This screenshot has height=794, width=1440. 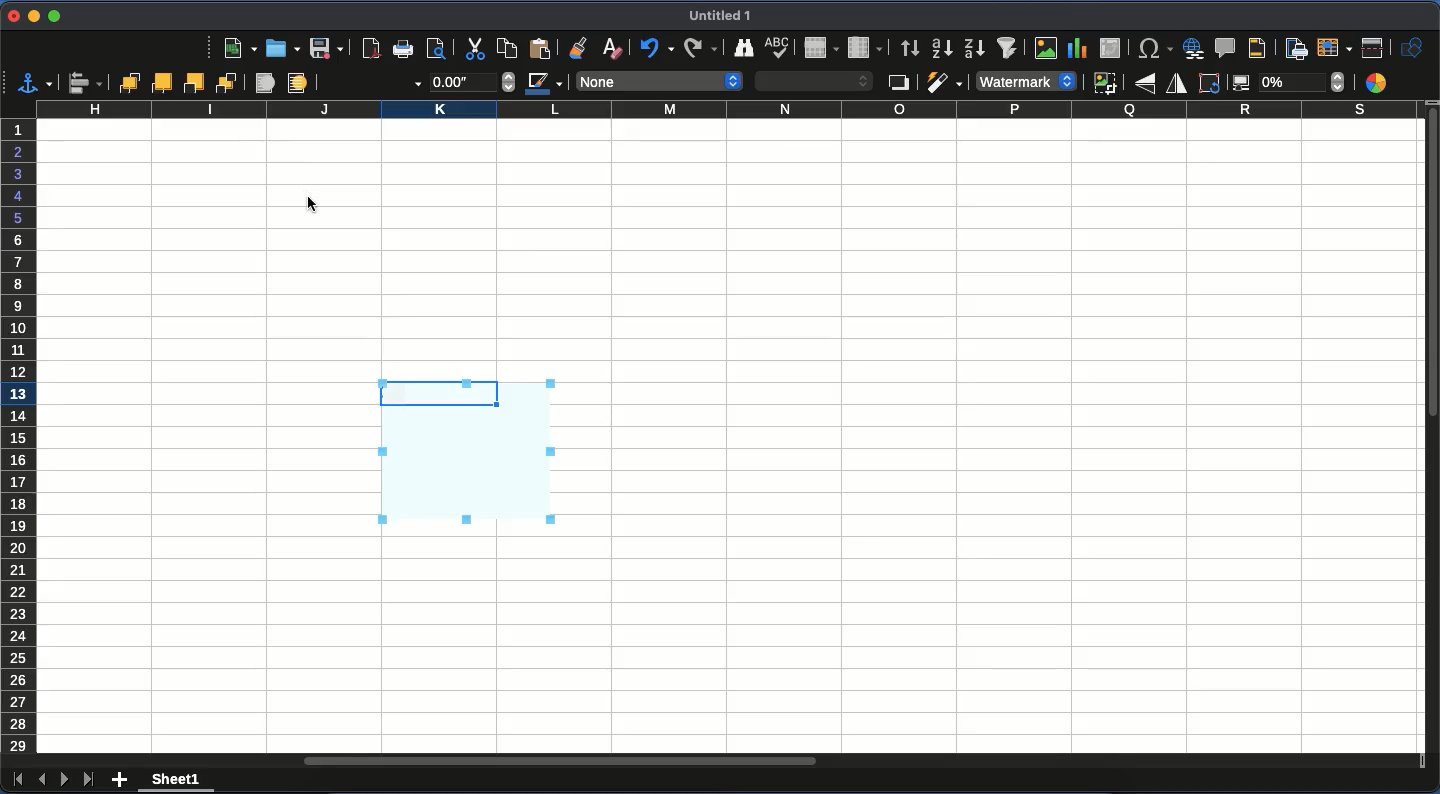 I want to click on next sheet, so click(x=65, y=779).